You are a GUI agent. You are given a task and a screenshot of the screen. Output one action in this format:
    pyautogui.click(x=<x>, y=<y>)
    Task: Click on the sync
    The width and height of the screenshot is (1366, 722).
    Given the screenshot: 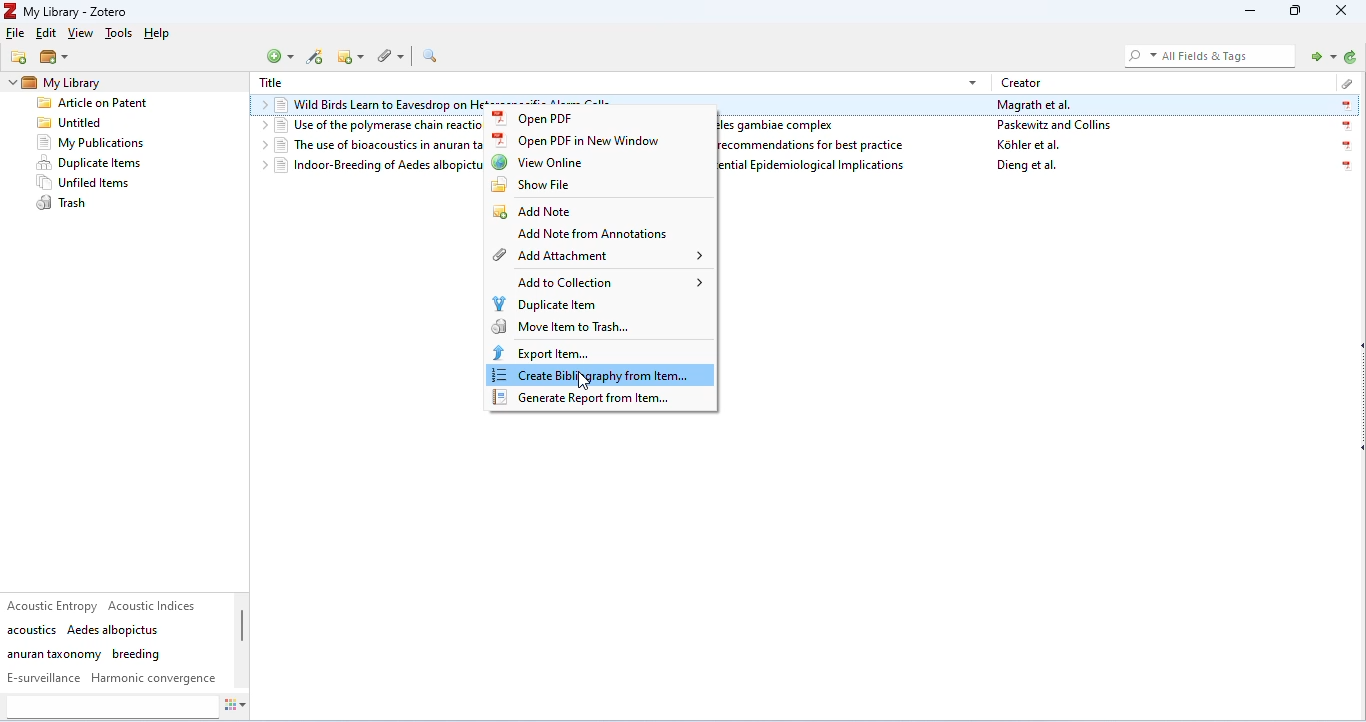 What is the action you would take?
    pyautogui.click(x=1349, y=58)
    